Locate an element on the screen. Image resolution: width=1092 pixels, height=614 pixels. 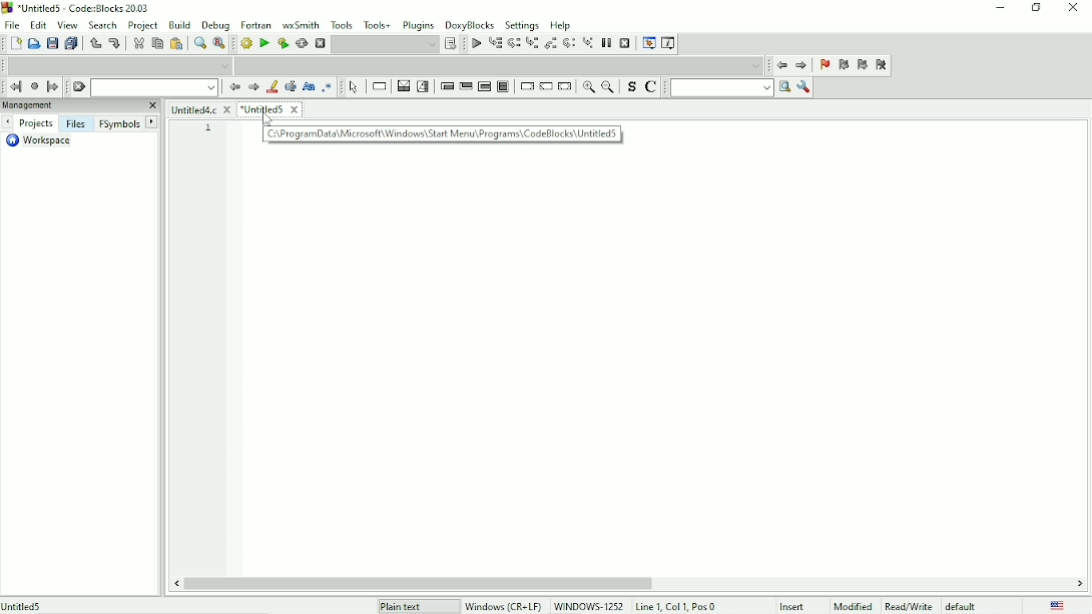
Debug/Continue is located at coordinates (475, 44).